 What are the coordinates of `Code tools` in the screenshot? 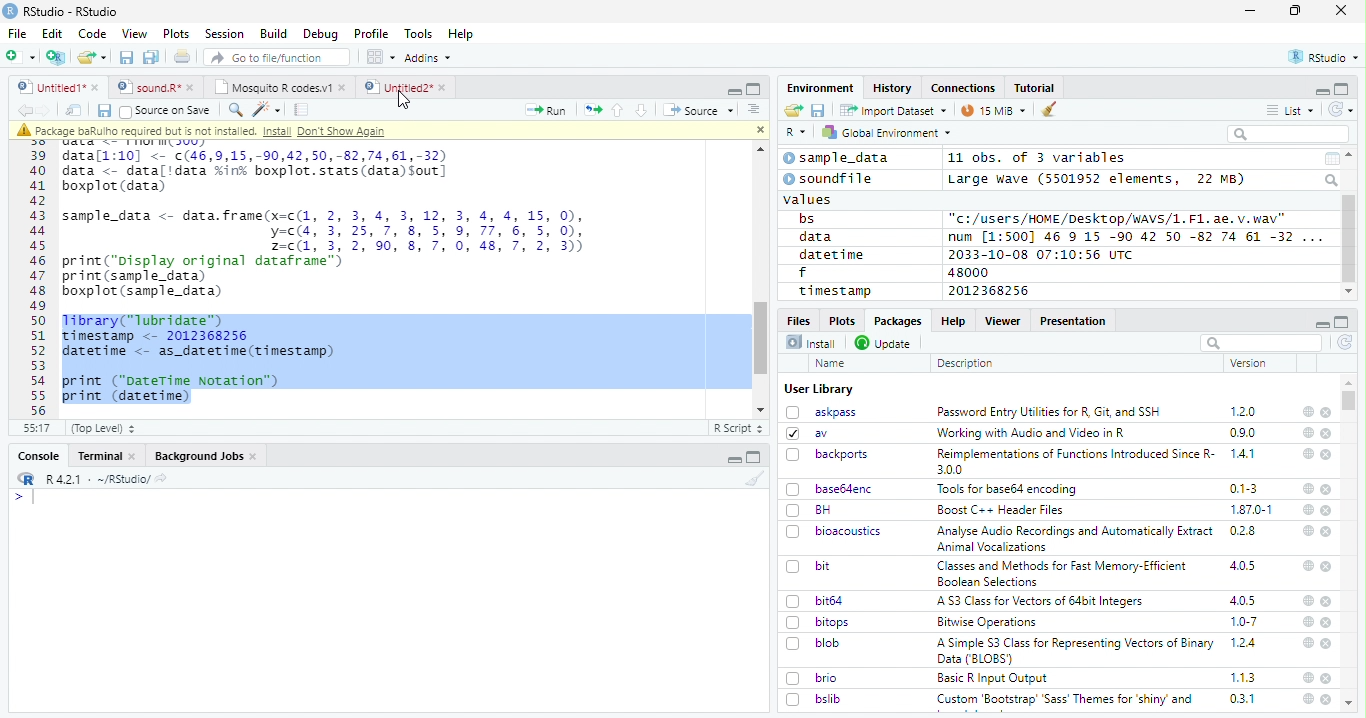 It's located at (265, 109).